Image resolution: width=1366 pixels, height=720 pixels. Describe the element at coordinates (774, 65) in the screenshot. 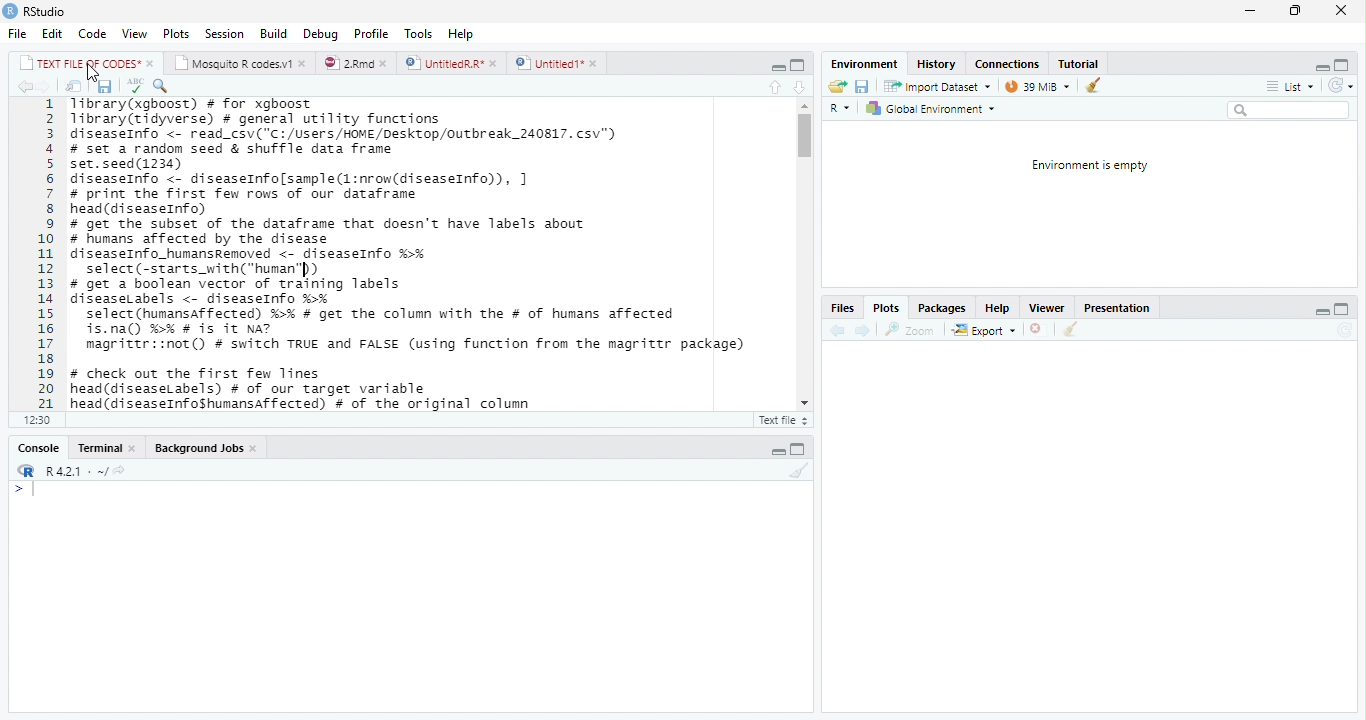

I see `Minimize` at that location.